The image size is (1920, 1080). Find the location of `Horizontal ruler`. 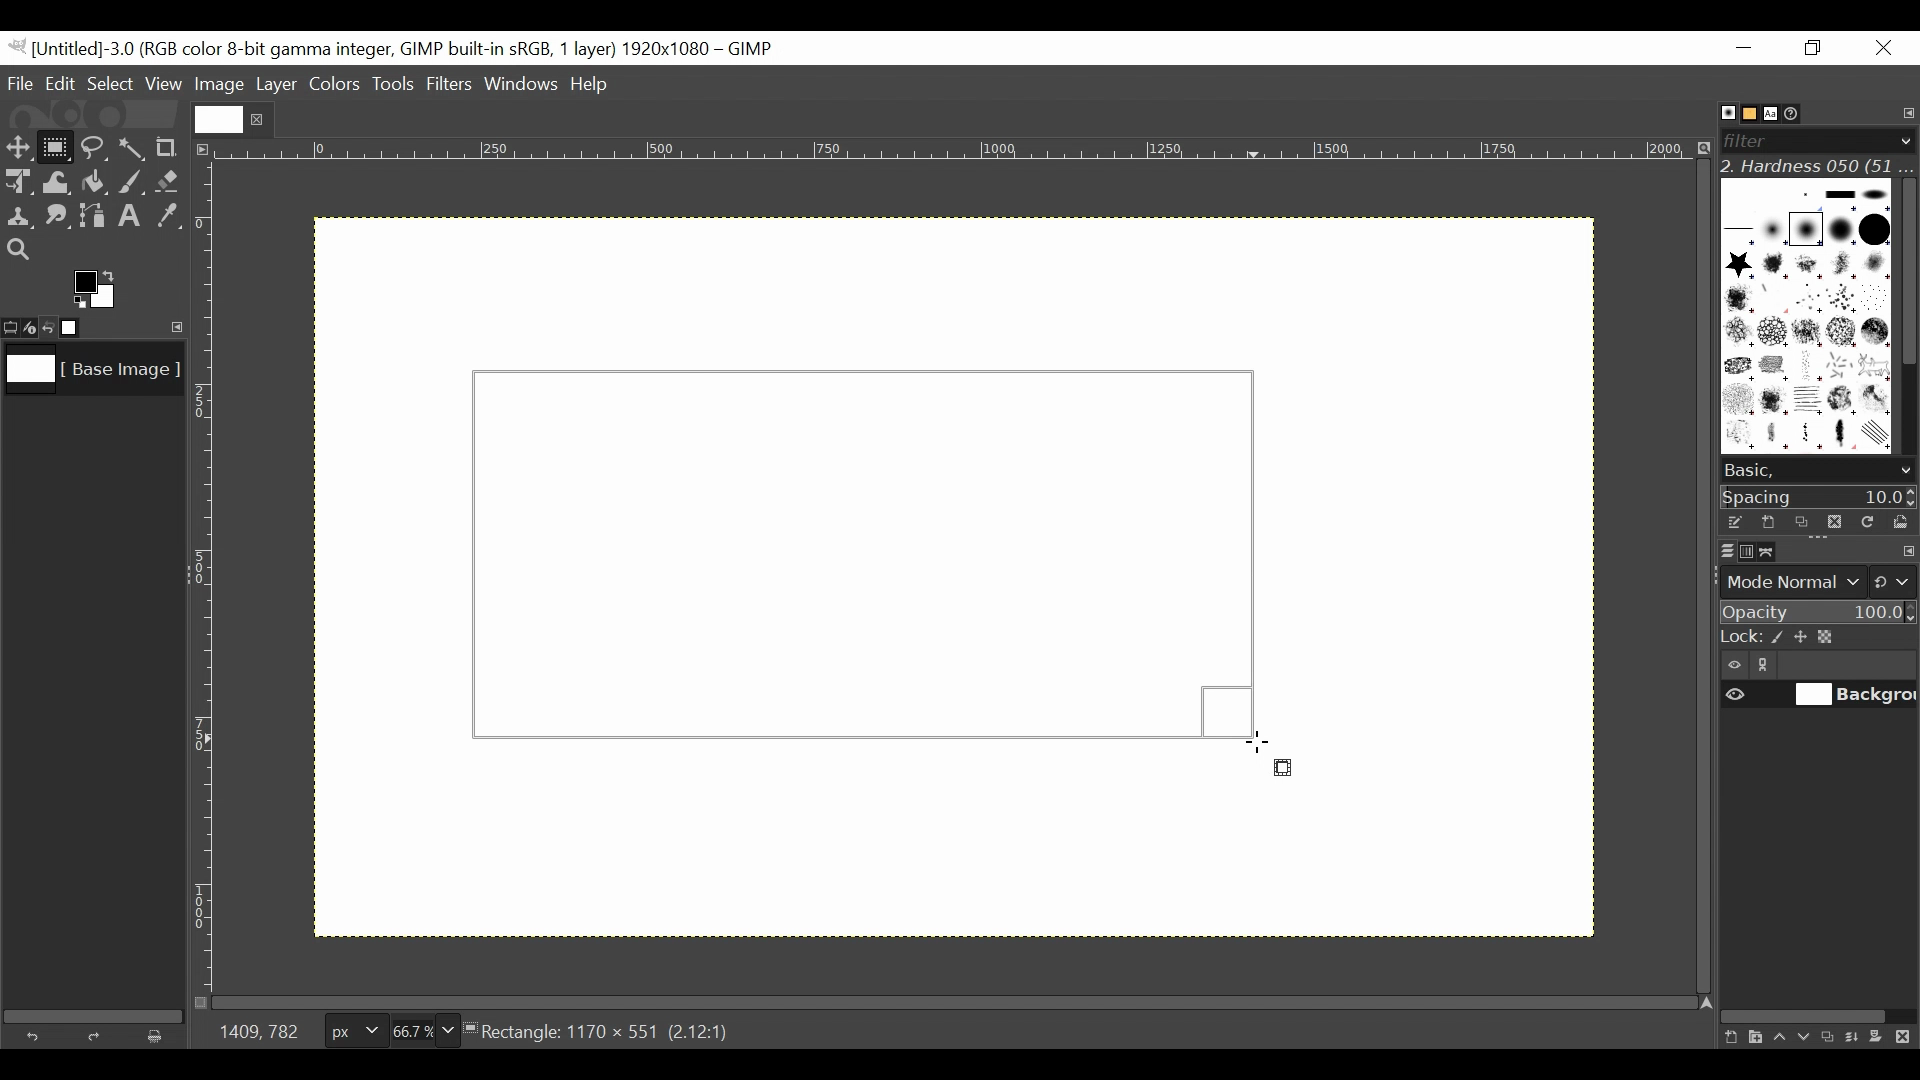

Horizontal ruler is located at coordinates (956, 153).